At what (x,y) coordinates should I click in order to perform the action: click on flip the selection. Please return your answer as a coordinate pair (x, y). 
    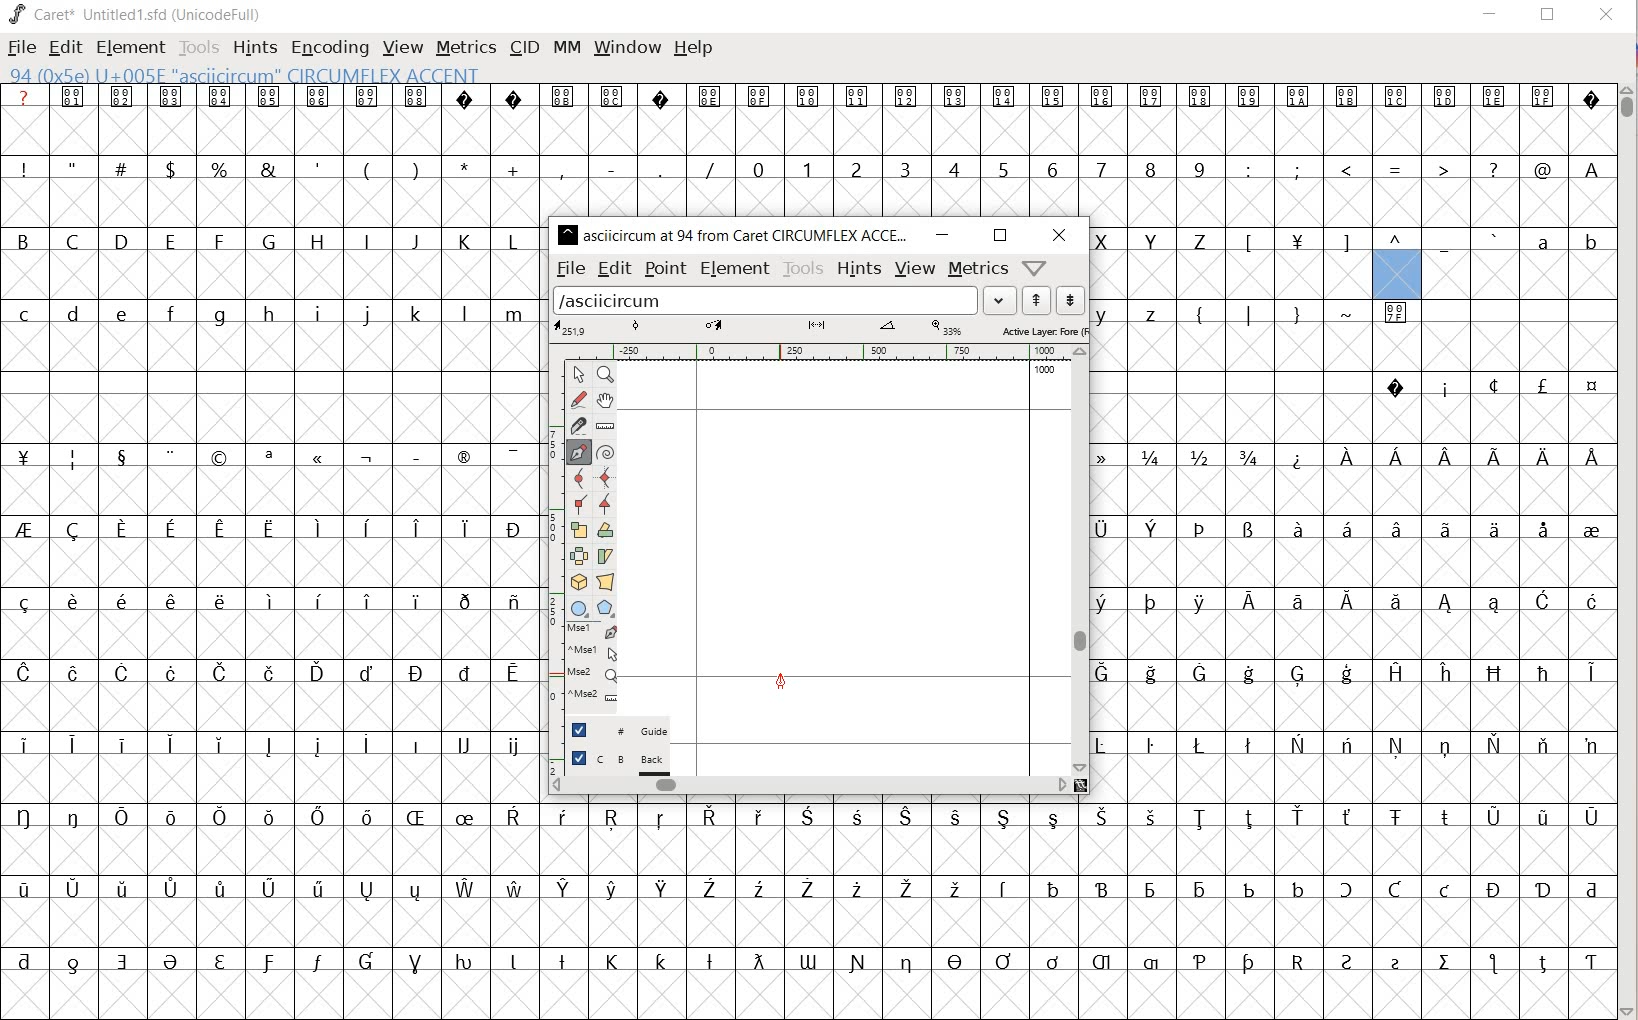
    Looking at the image, I should click on (578, 556).